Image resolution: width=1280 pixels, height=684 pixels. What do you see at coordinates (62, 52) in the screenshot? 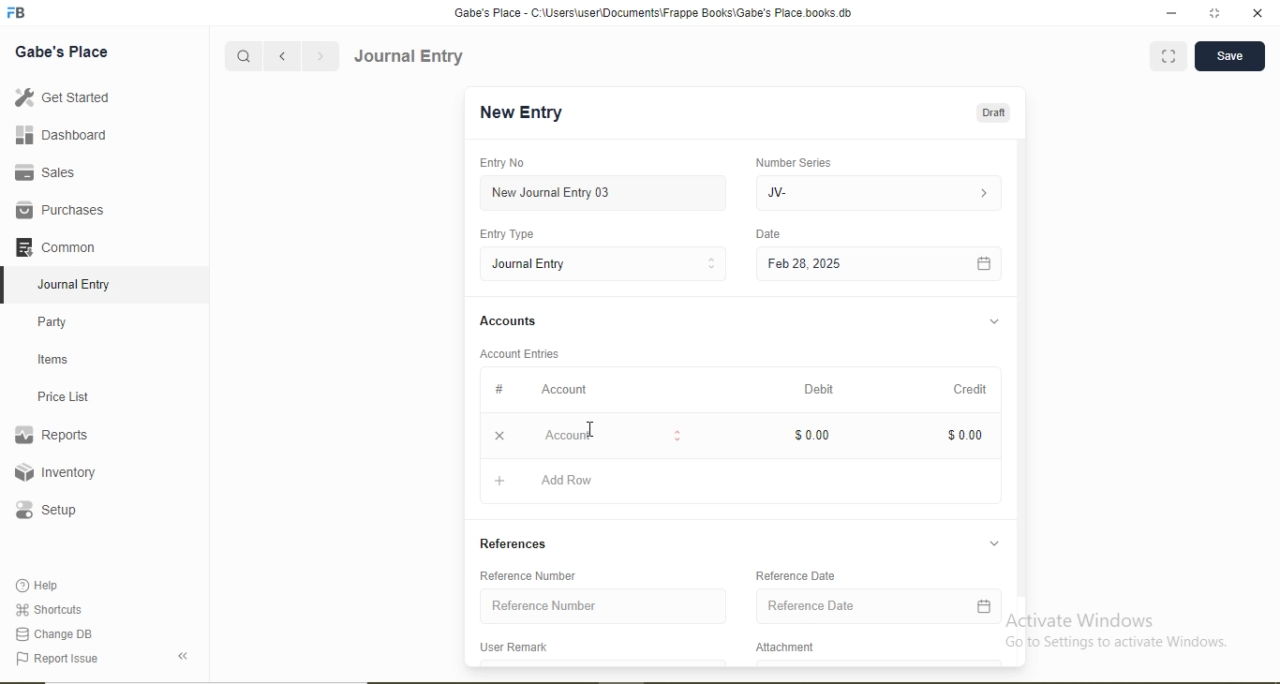
I see `Gabe's Place` at bounding box center [62, 52].